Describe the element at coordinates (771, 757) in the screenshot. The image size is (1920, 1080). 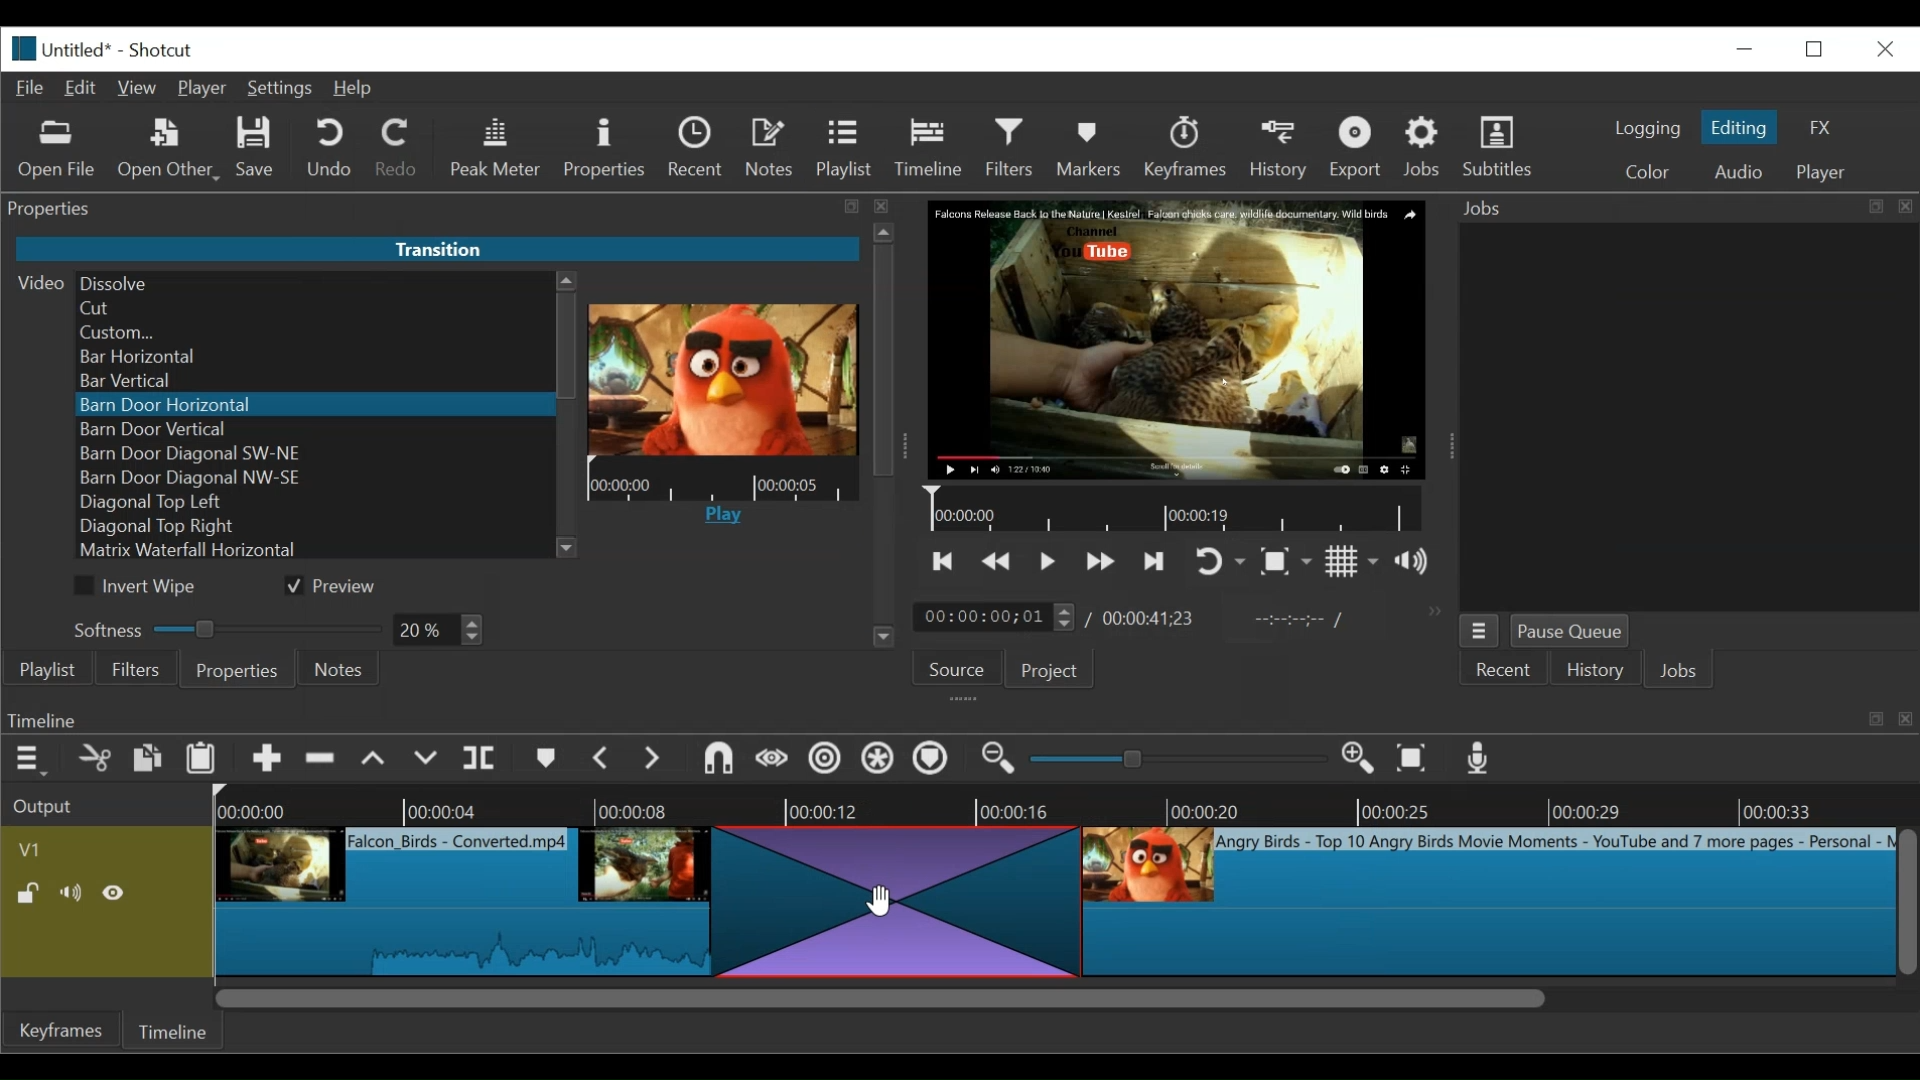
I see `Scrub while dragging` at that location.